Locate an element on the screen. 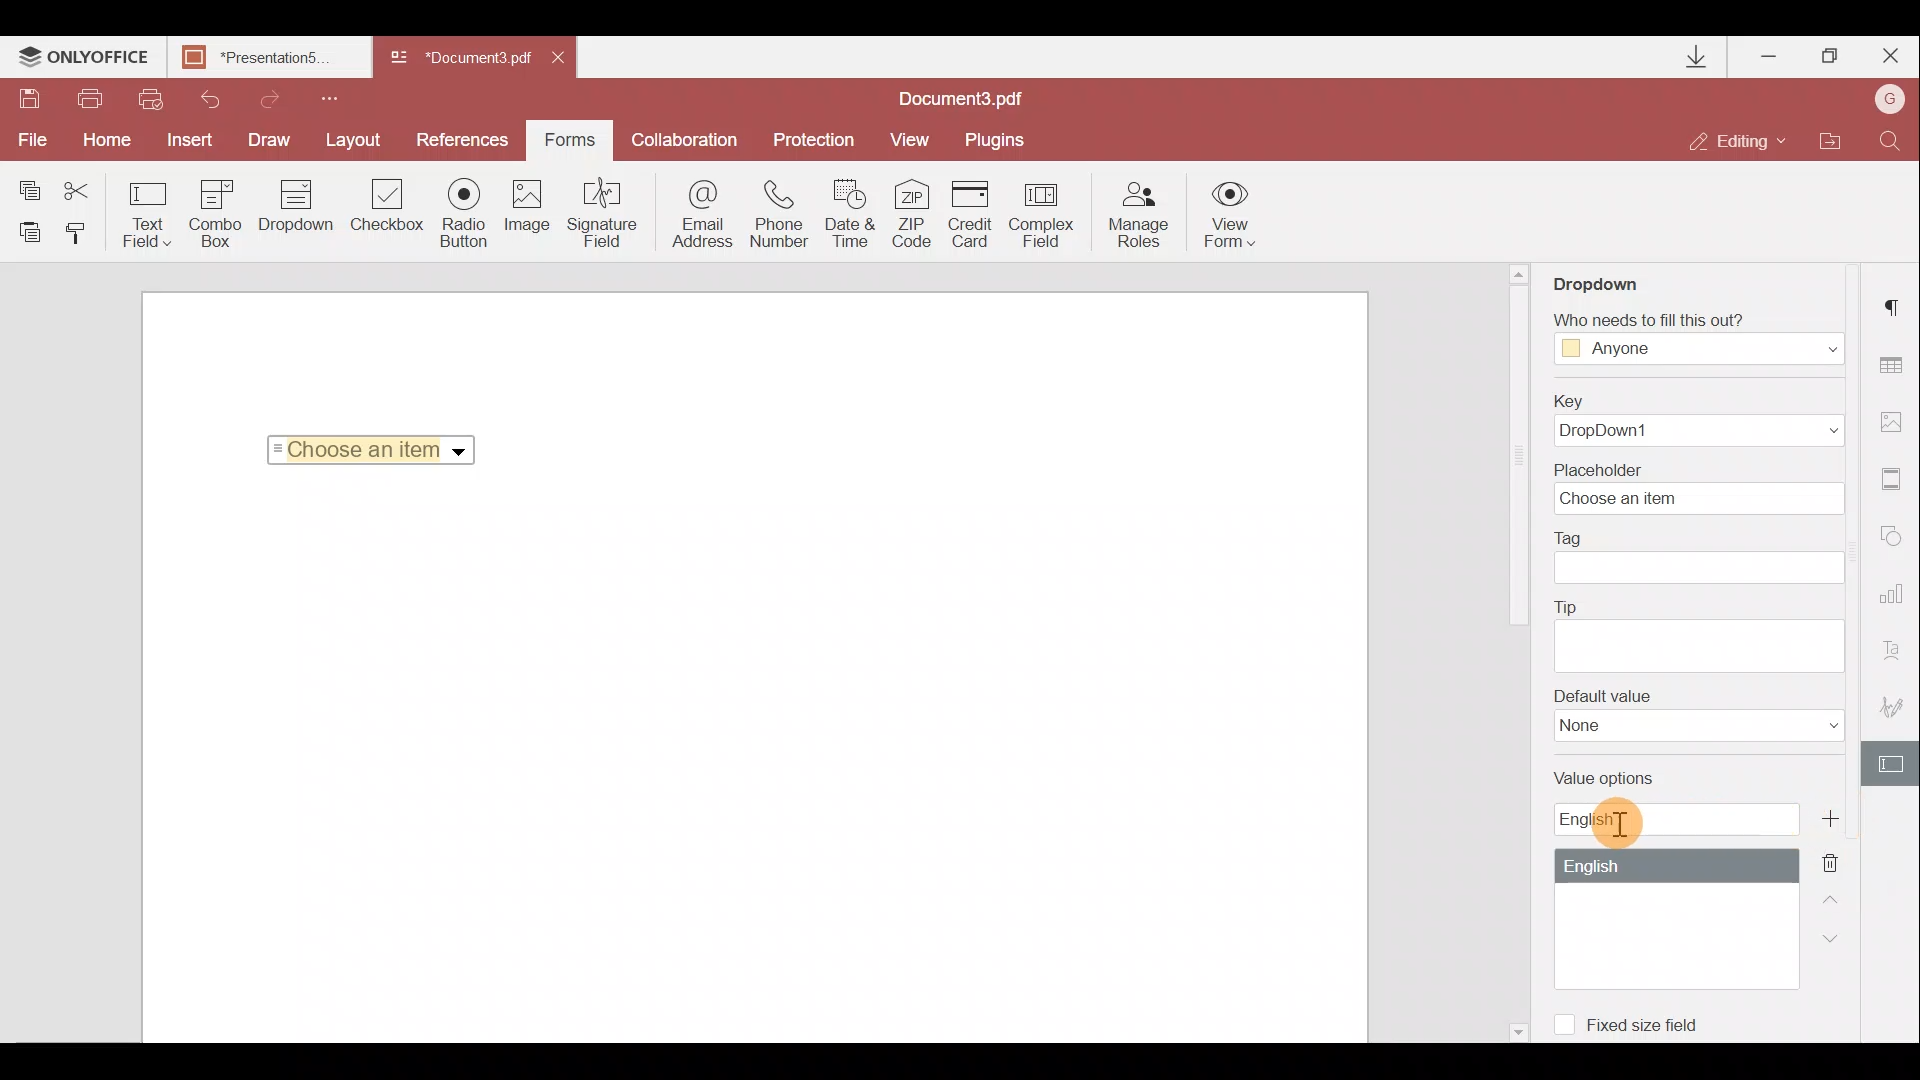 The height and width of the screenshot is (1080, 1920). Signature settings is located at coordinates (1896, 712).